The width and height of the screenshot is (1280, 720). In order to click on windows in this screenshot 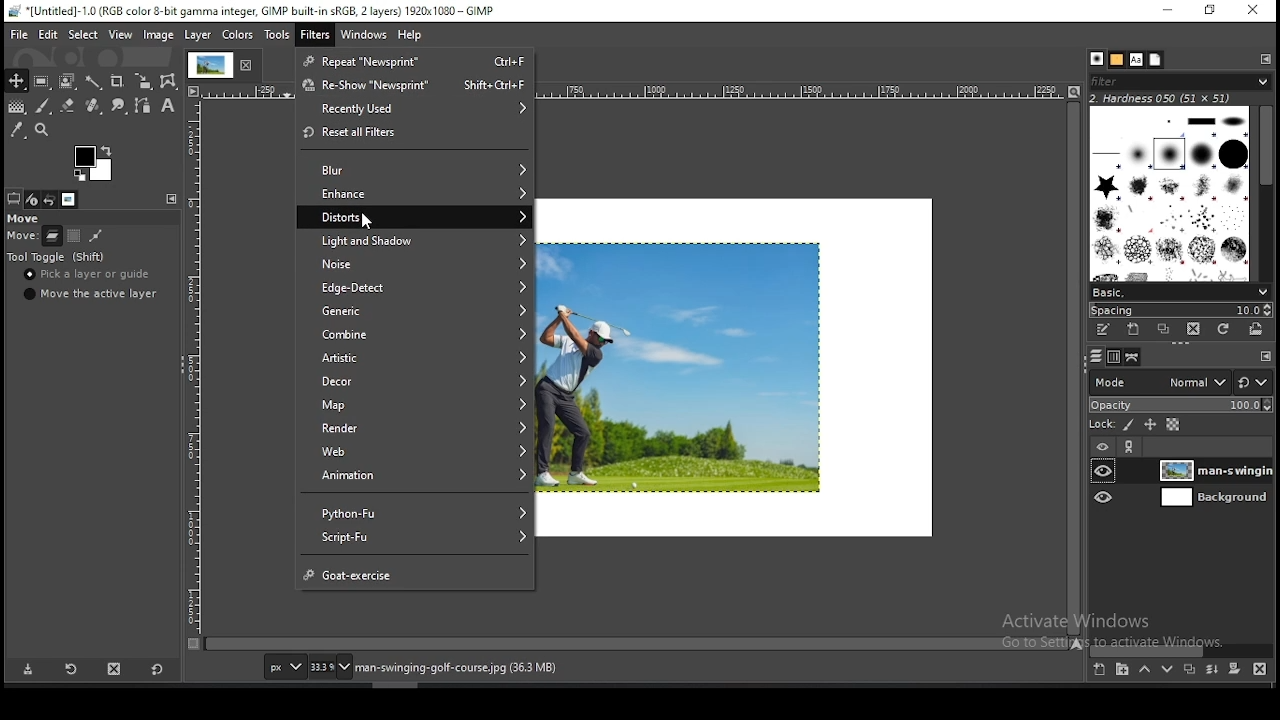, I will do `click(364, 35)`.